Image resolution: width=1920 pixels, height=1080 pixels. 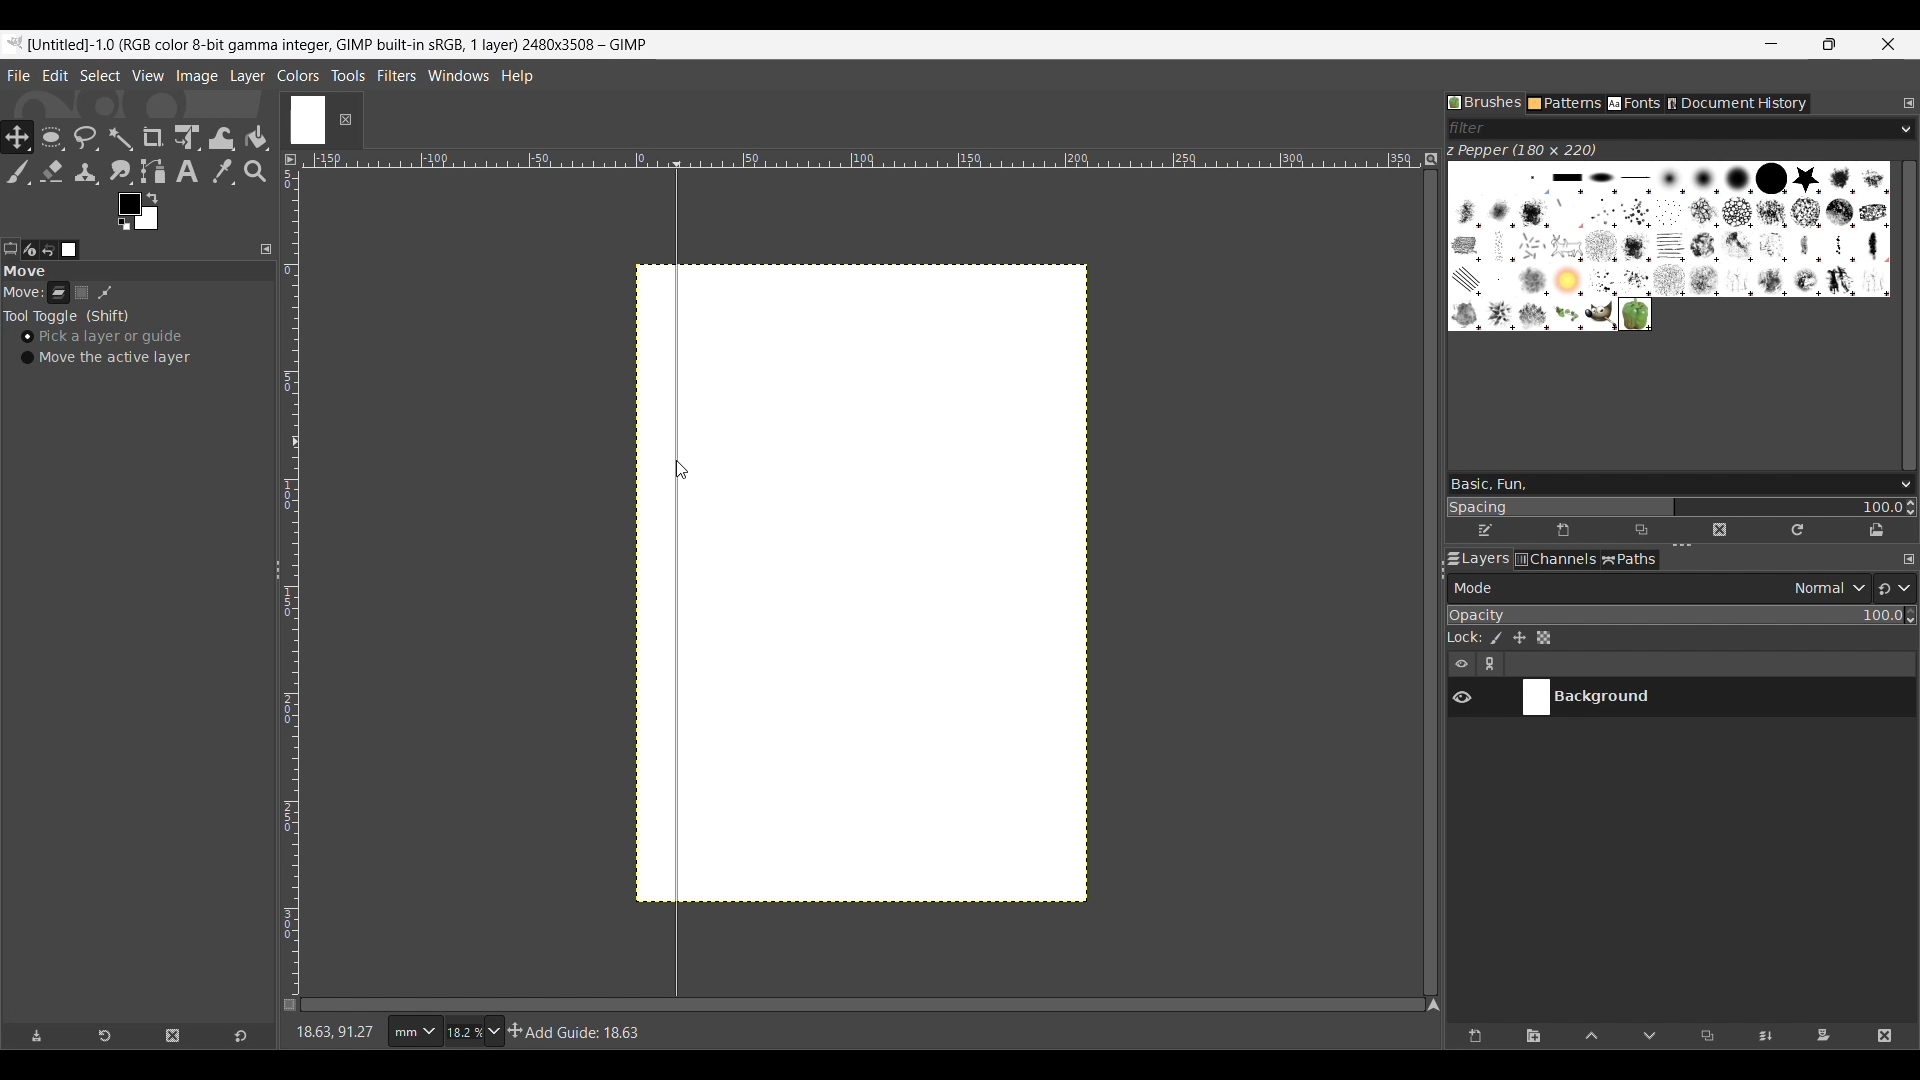 What do you see at coordinates (1909, 103) in the screenshot?
I see `Configure this tab` at bounding box center [1909, 103].